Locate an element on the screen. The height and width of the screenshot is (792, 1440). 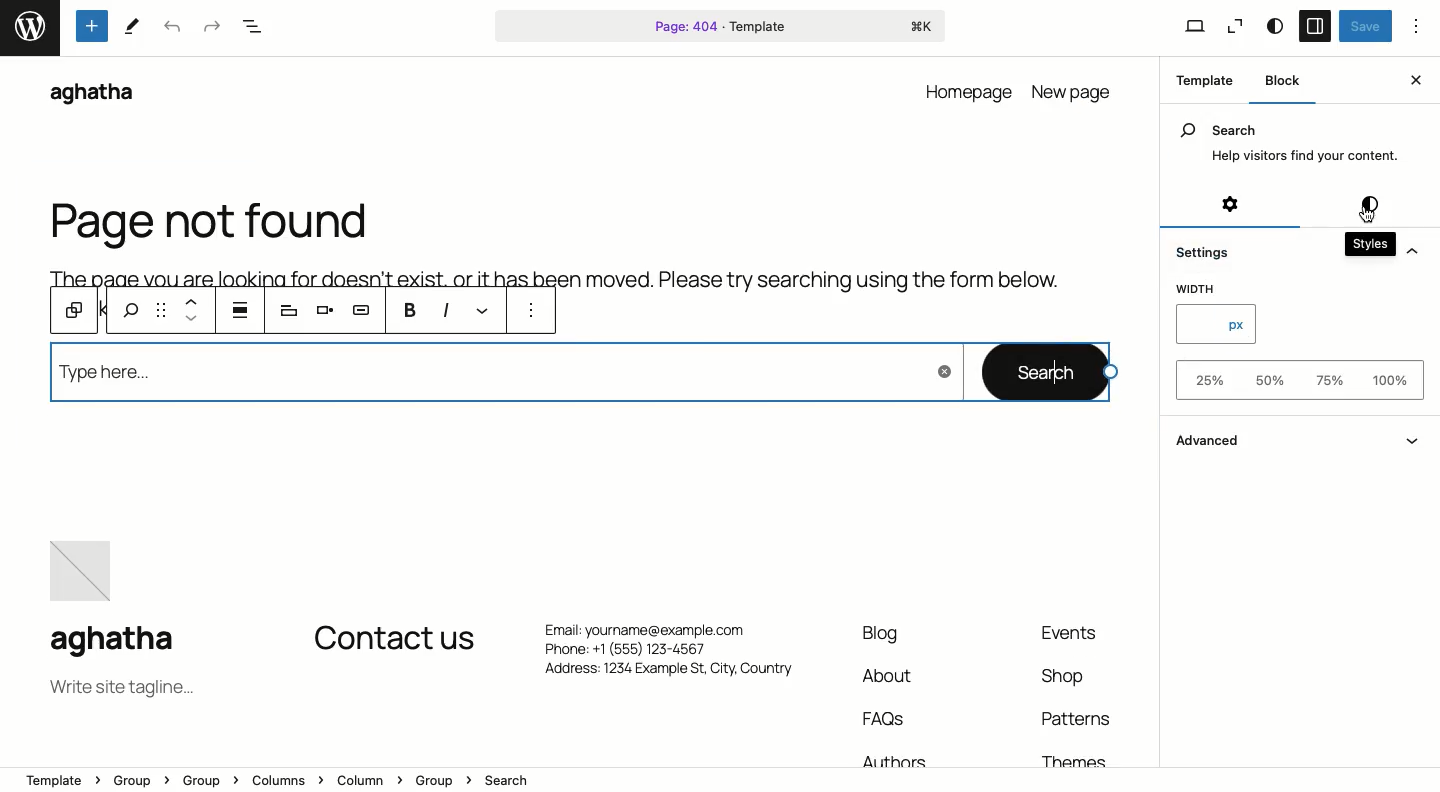
tools is located at coordinates (137, 25).